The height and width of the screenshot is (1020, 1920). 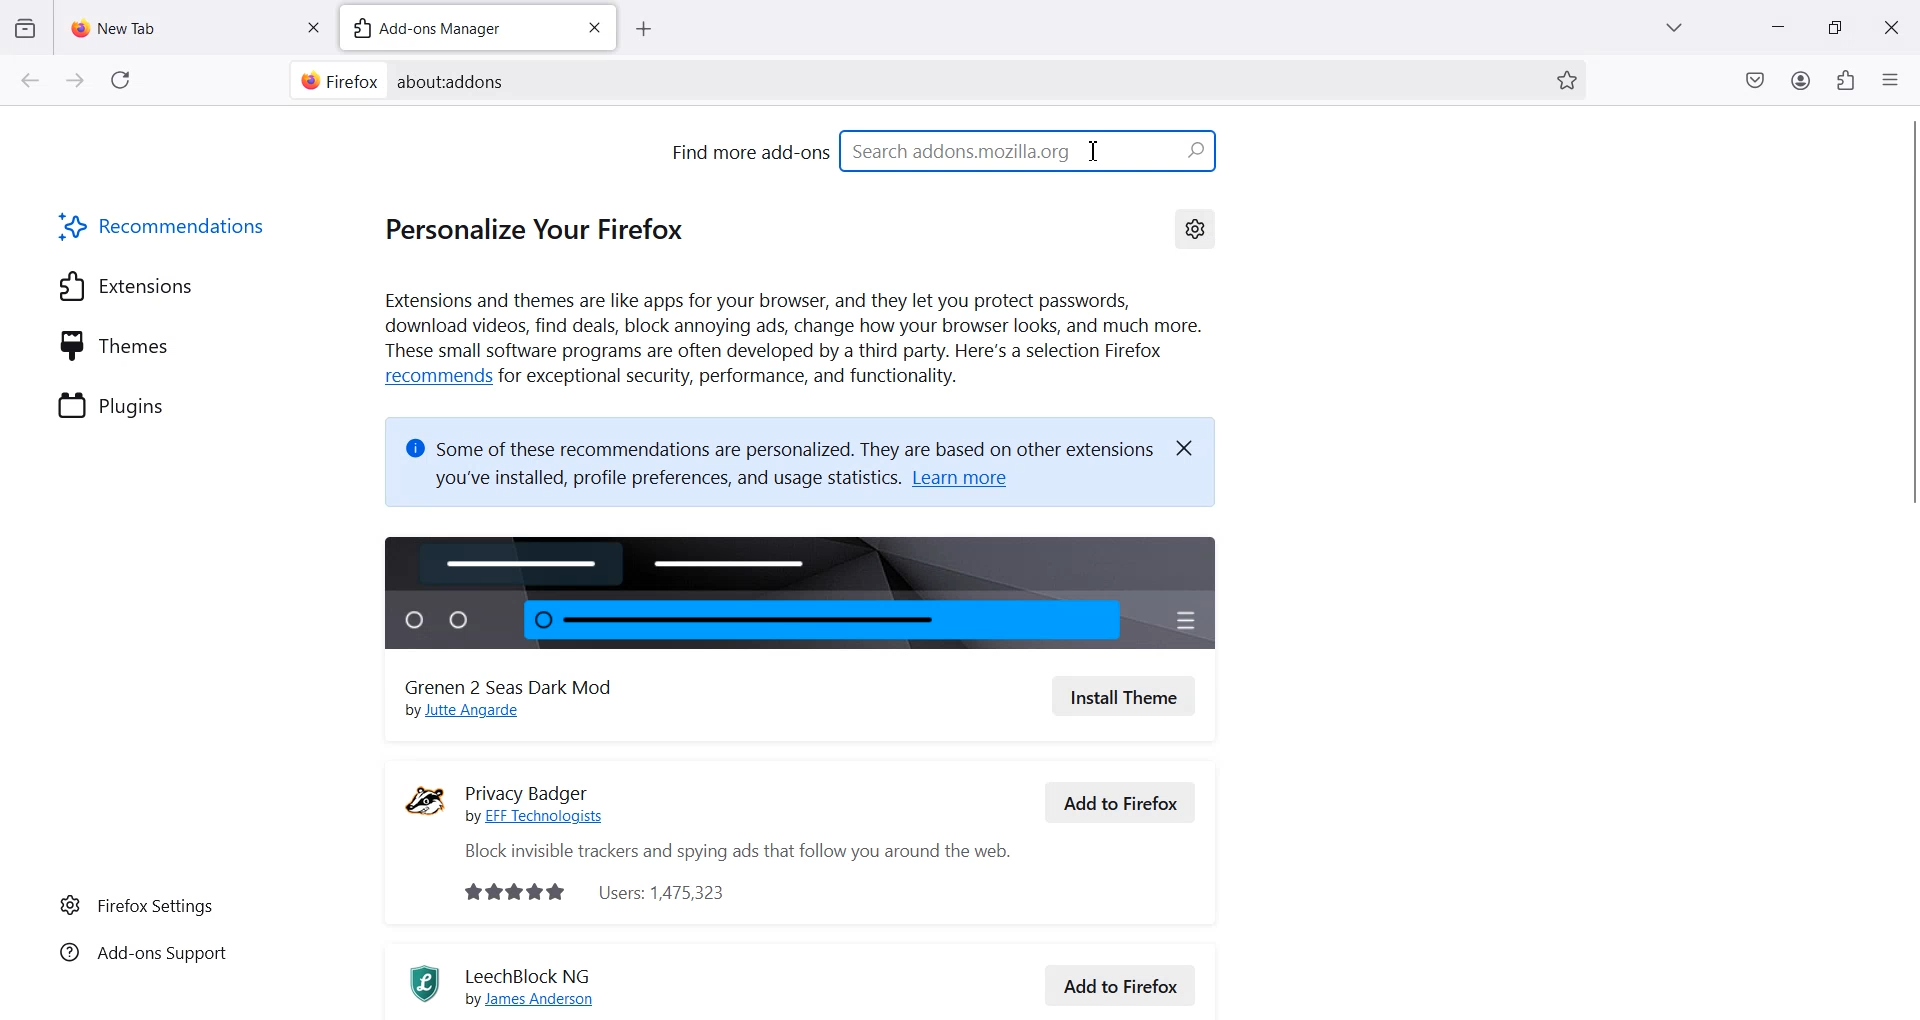 What do you see at coordinates (546, 227) in the screenshot?
I see `Personalize your Firefox` at bounding box center [546, 227].